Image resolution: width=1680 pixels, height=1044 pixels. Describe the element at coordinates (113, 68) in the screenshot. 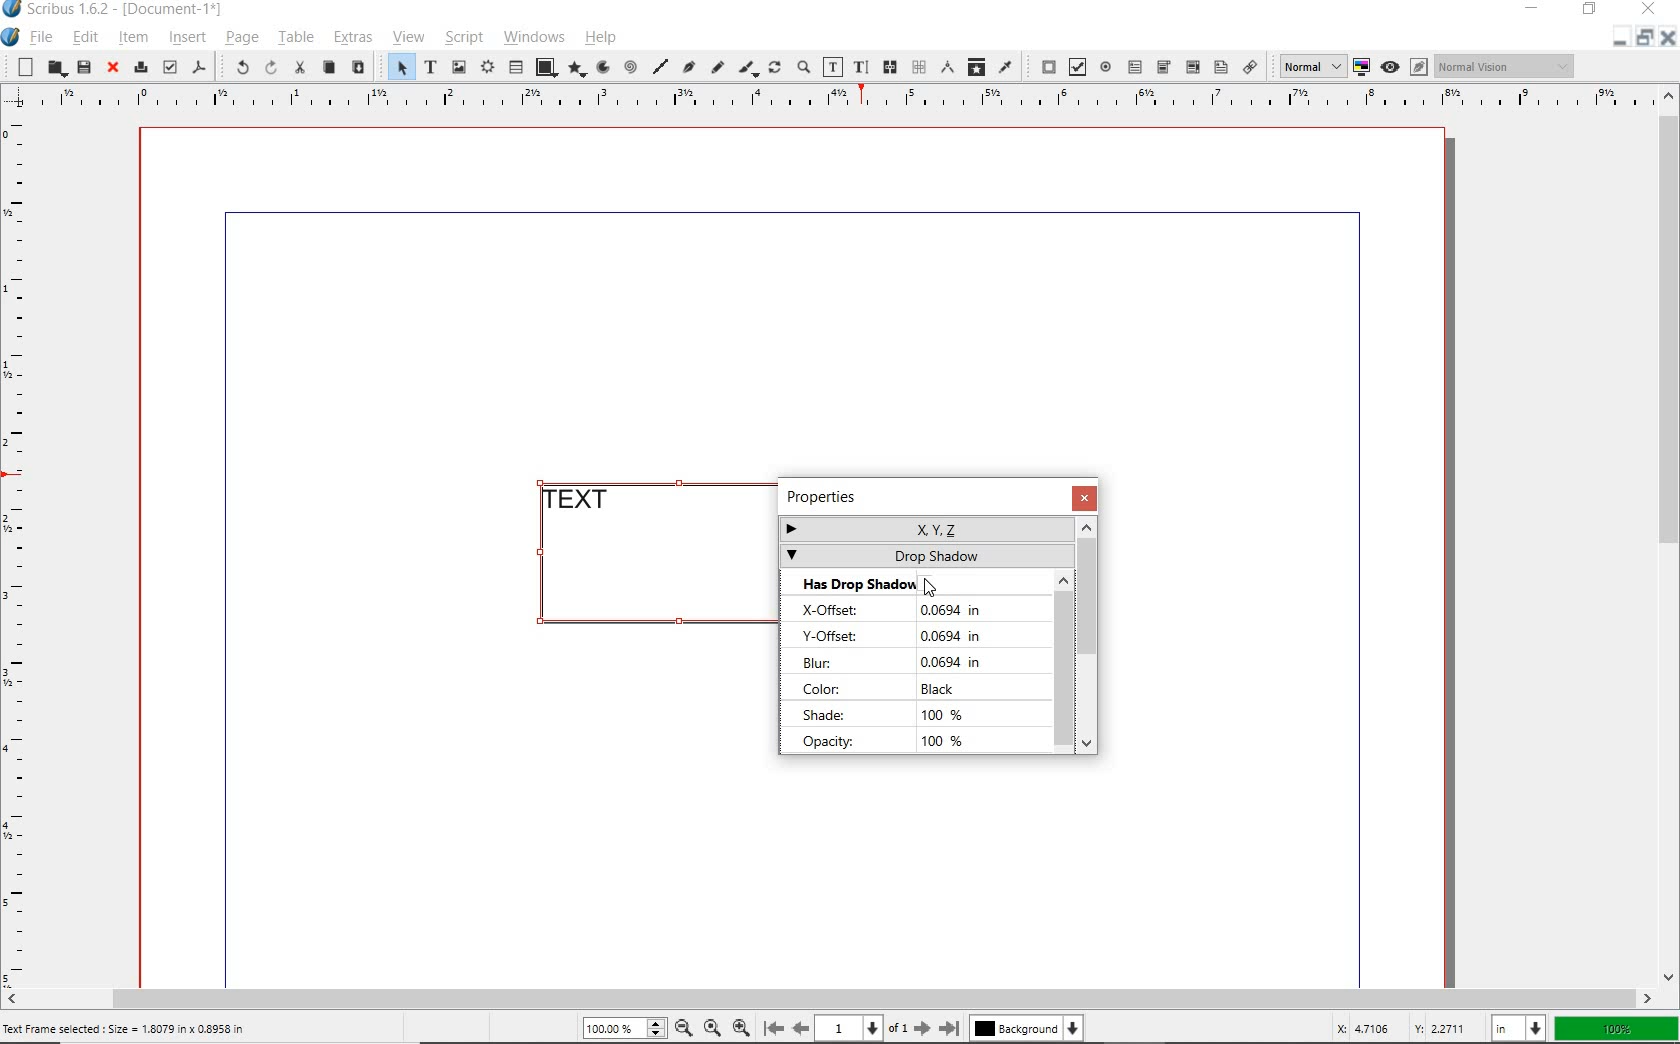

I see `close` at that location.